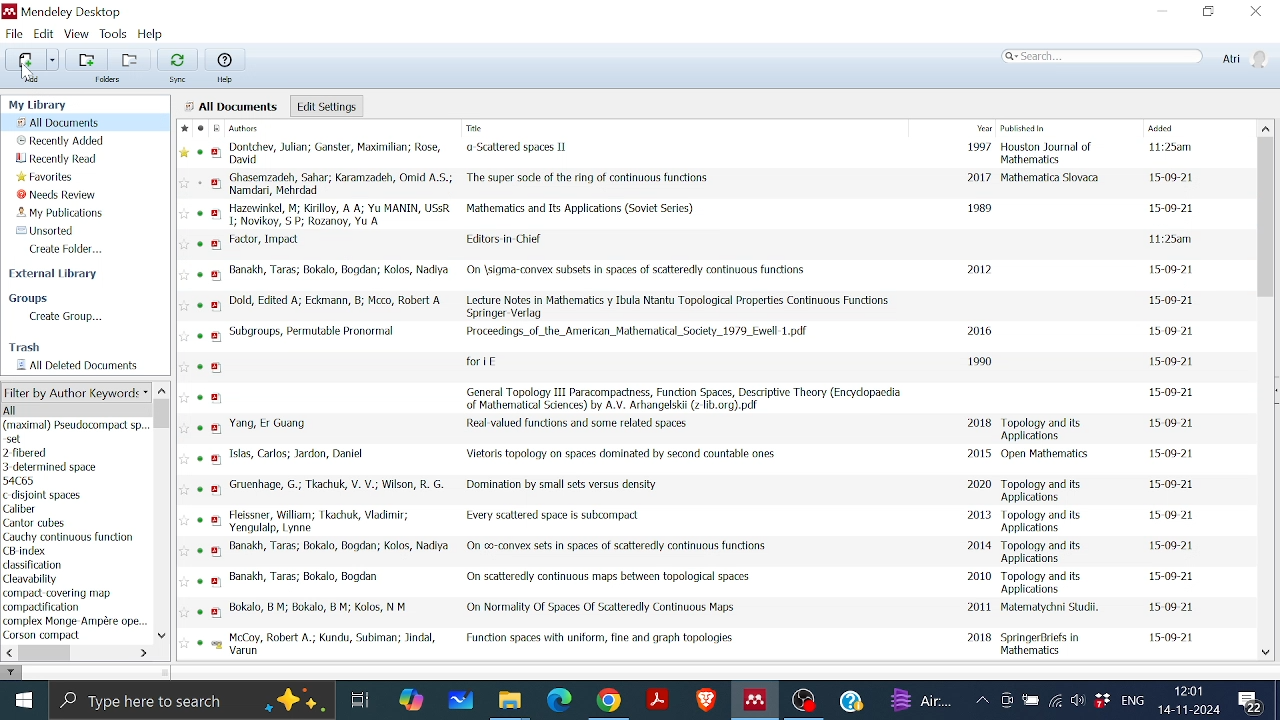 This screenshot has height=720, width=1280. I want to click on read status, so click(200, 183).